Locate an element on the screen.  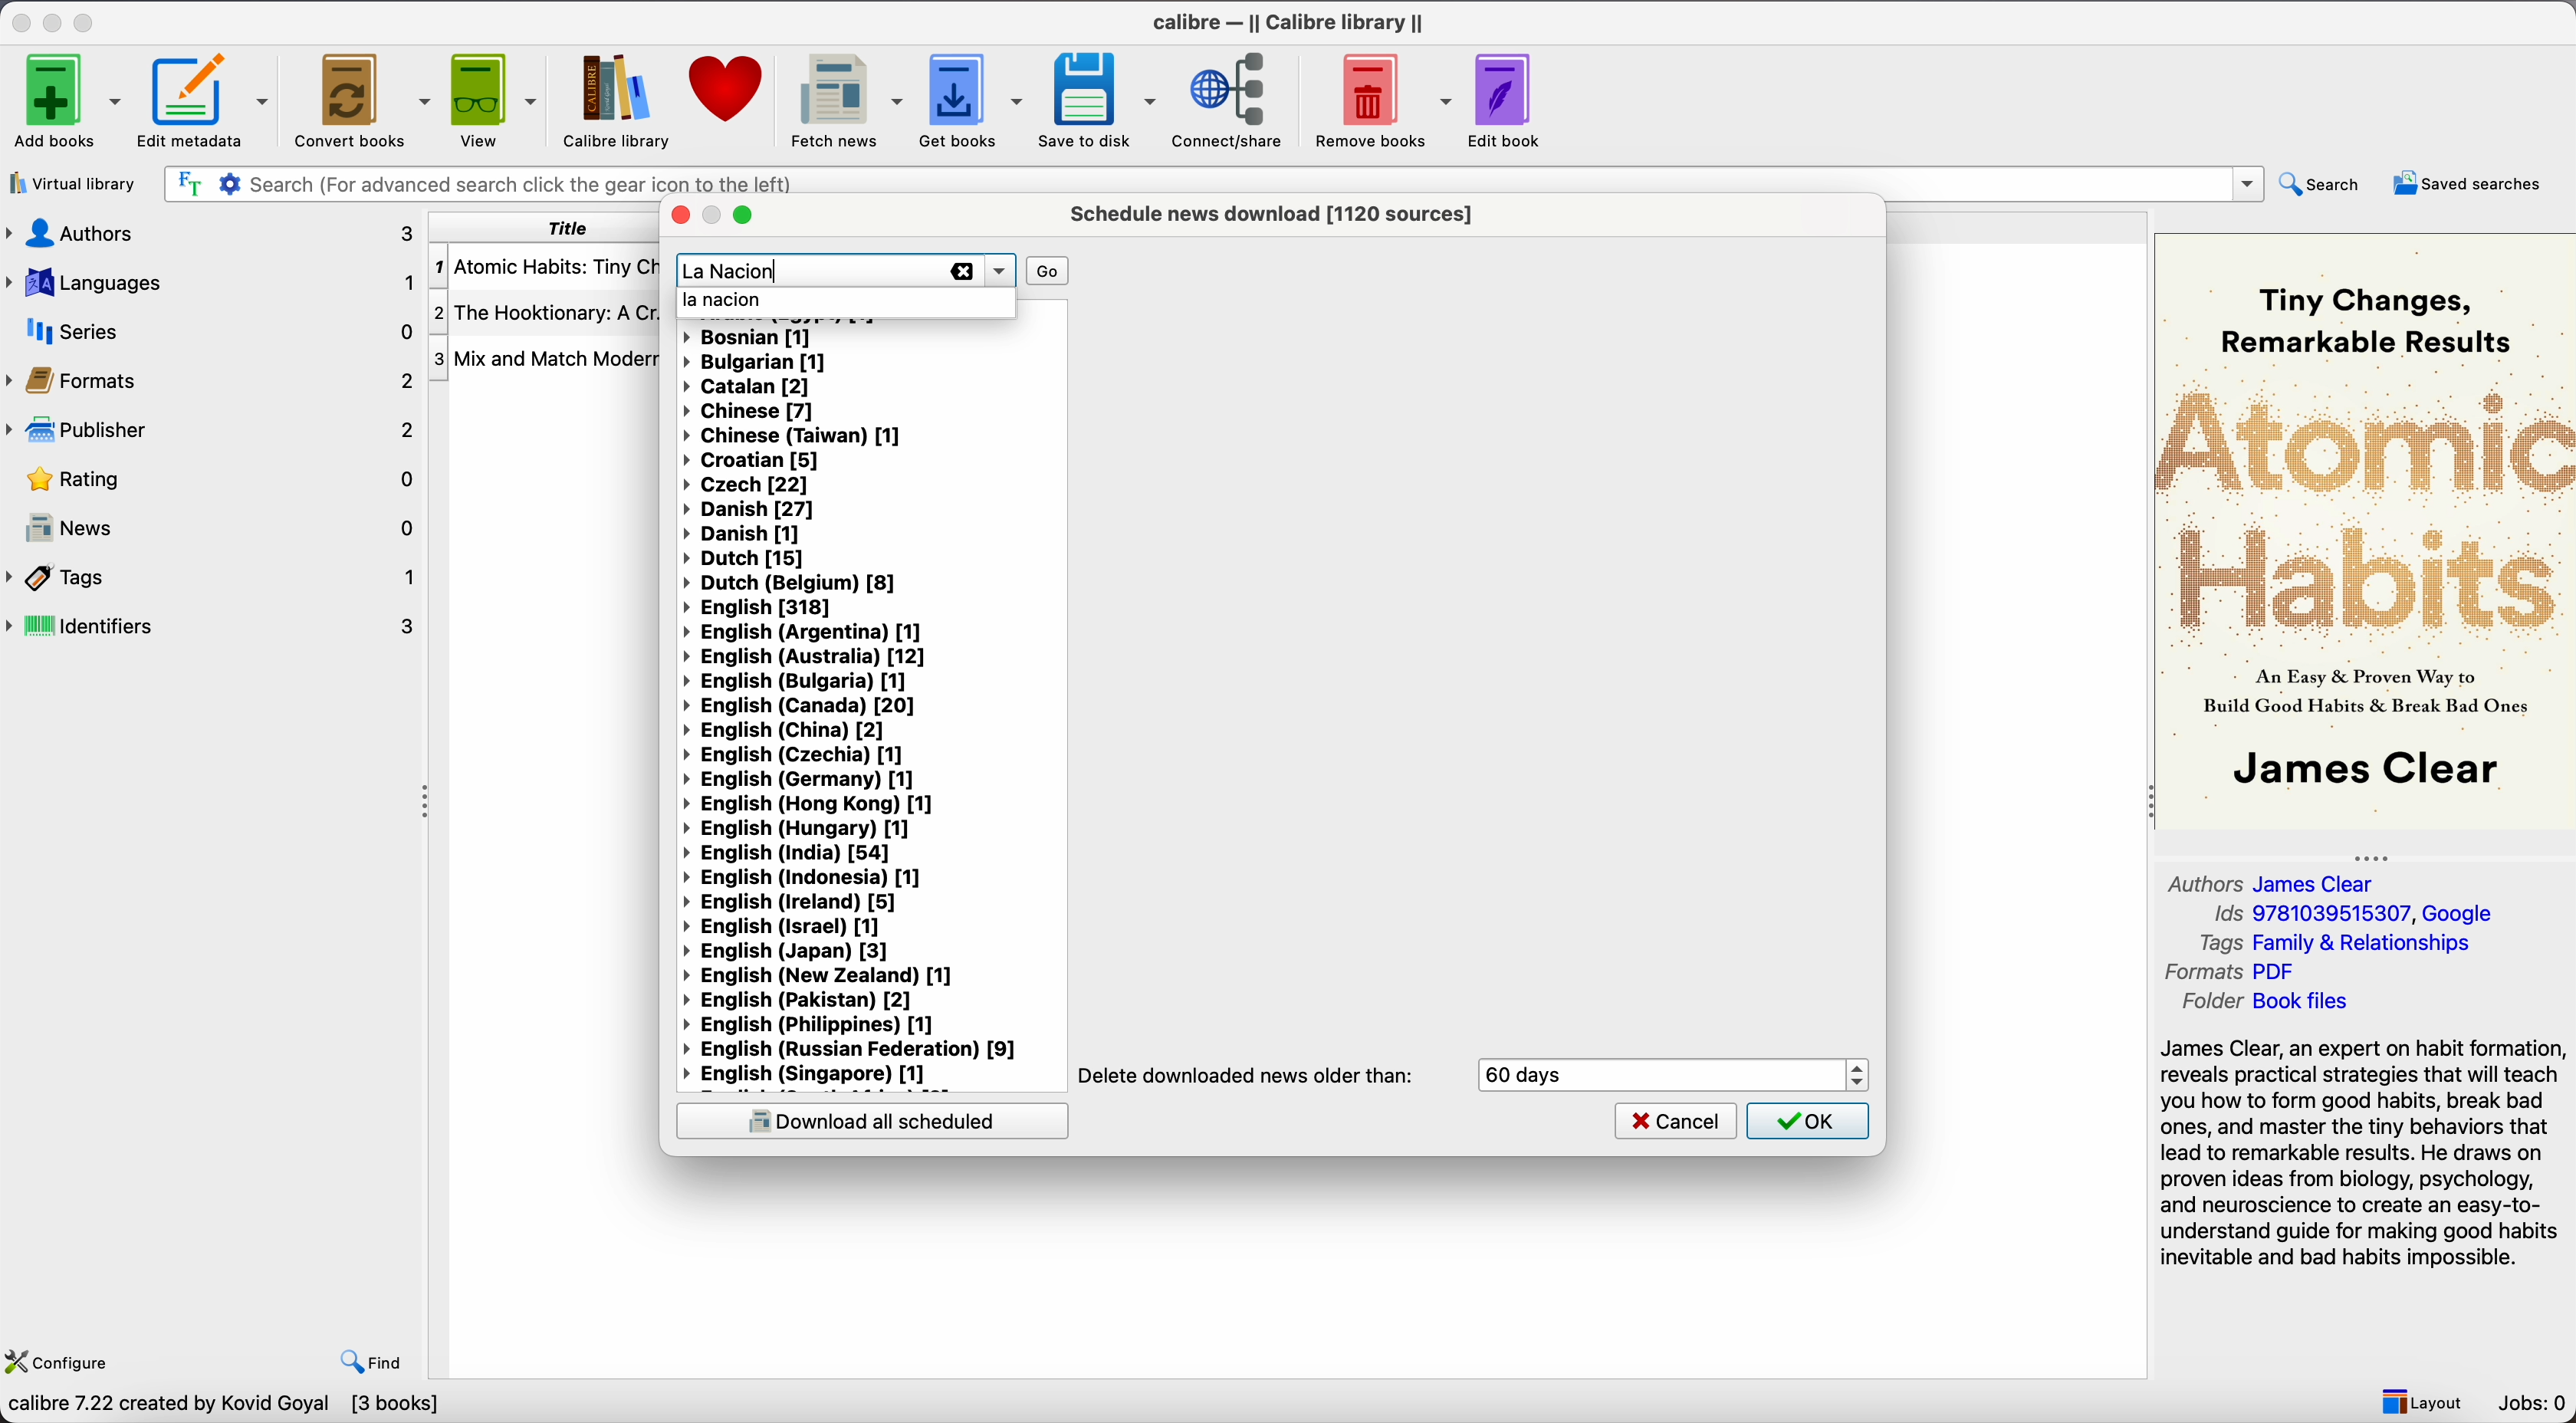
Mix and Match Modern...  is located at coordinates (547, 360).